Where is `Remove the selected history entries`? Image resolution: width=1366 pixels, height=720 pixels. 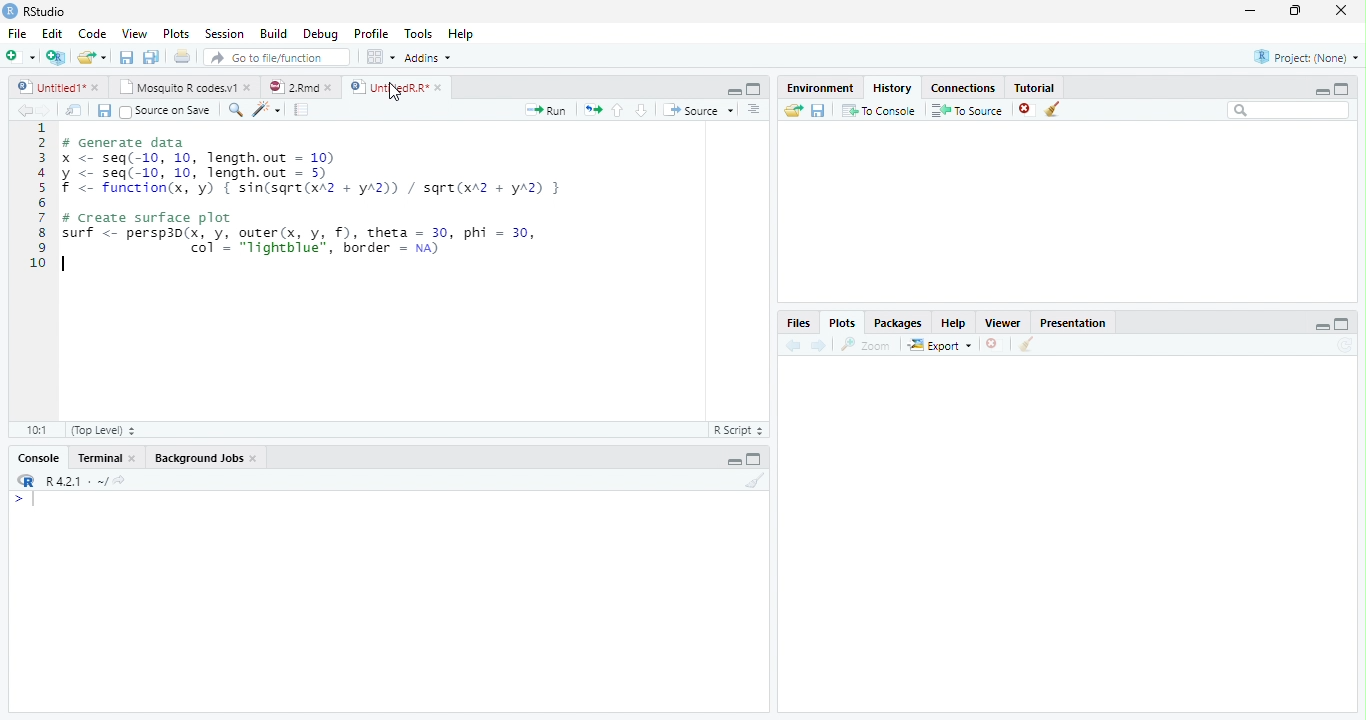
Remove the selected history entries is located at coordinates (1026, 110).